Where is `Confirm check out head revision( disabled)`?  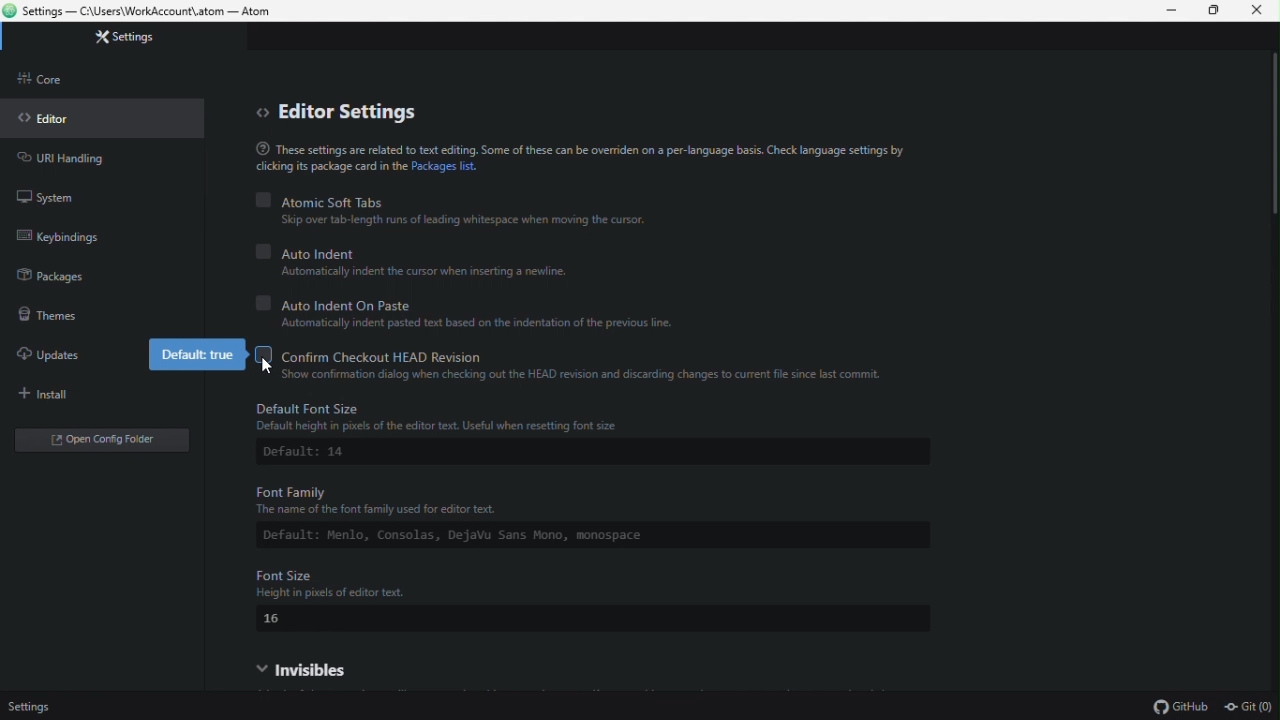
Confirm check out head revision( disabled) is located at coordinates (547, 353).